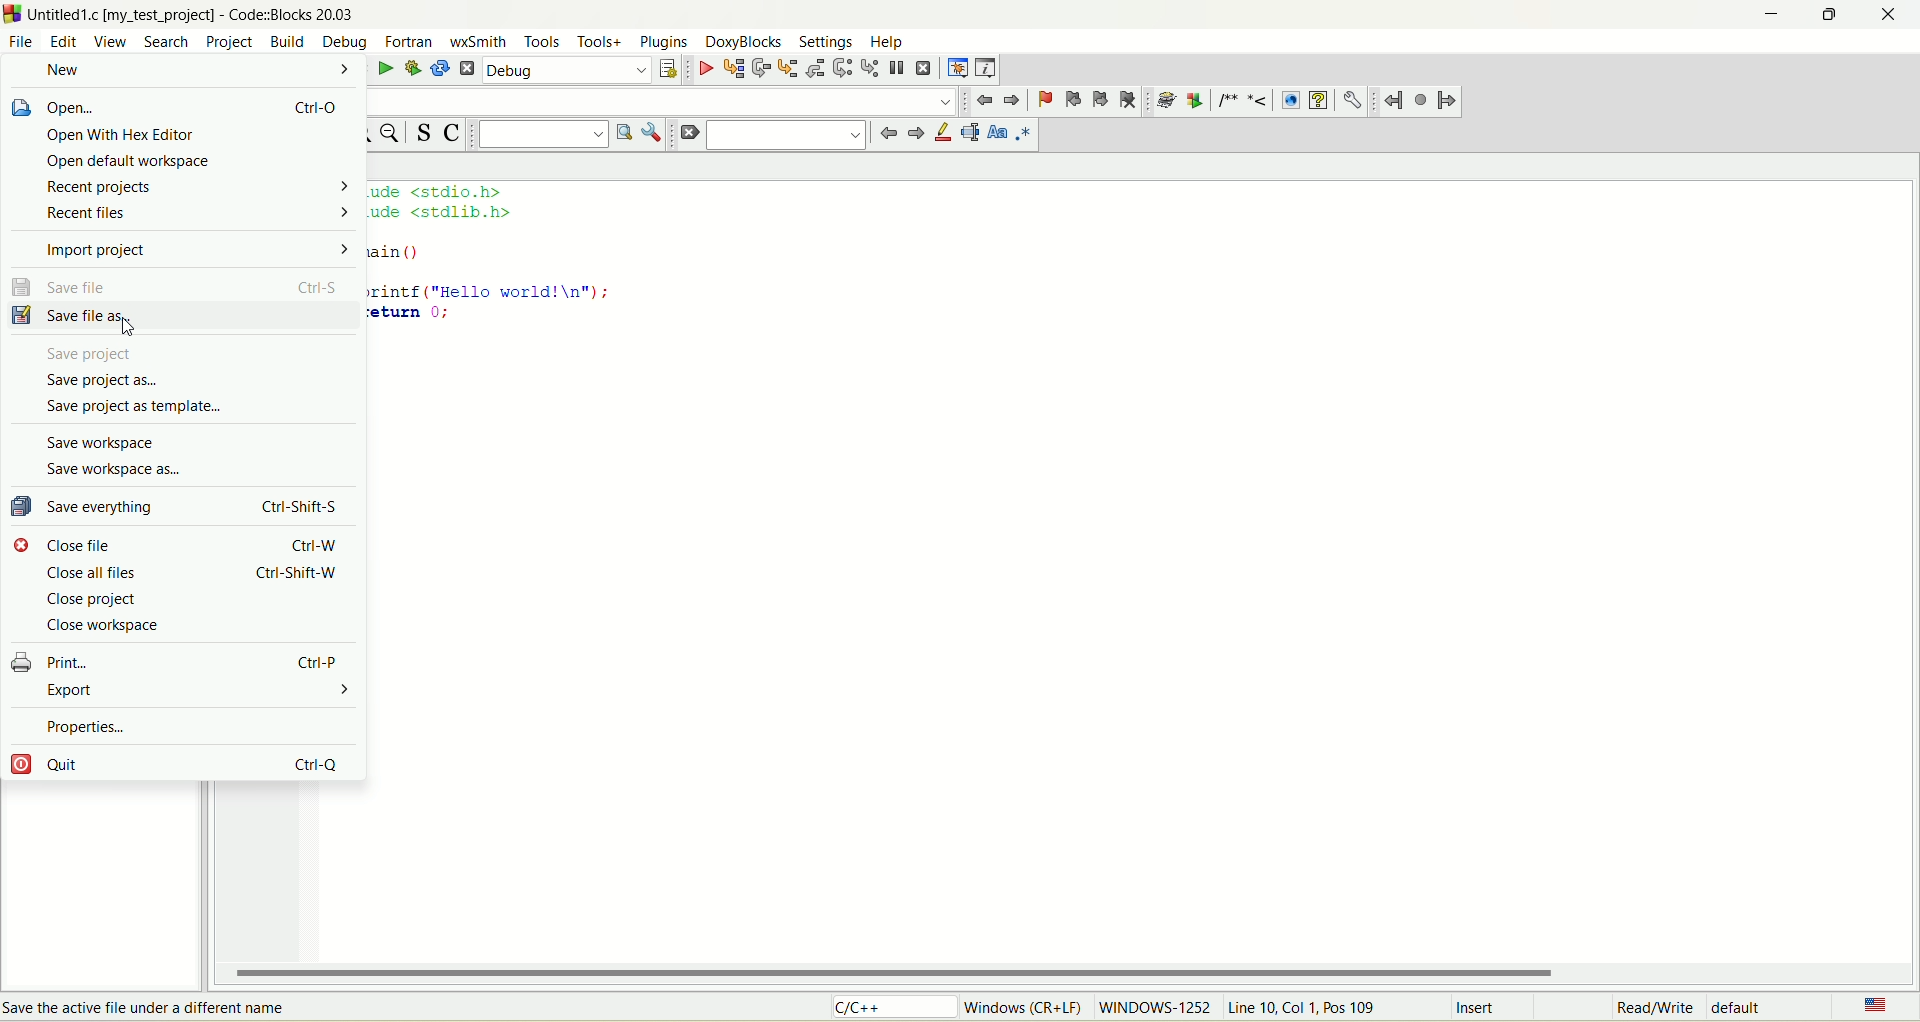  What do you see at coordinates (414, 69) in the screenshot?
I see `build and run` at bounding box center [414, 69].